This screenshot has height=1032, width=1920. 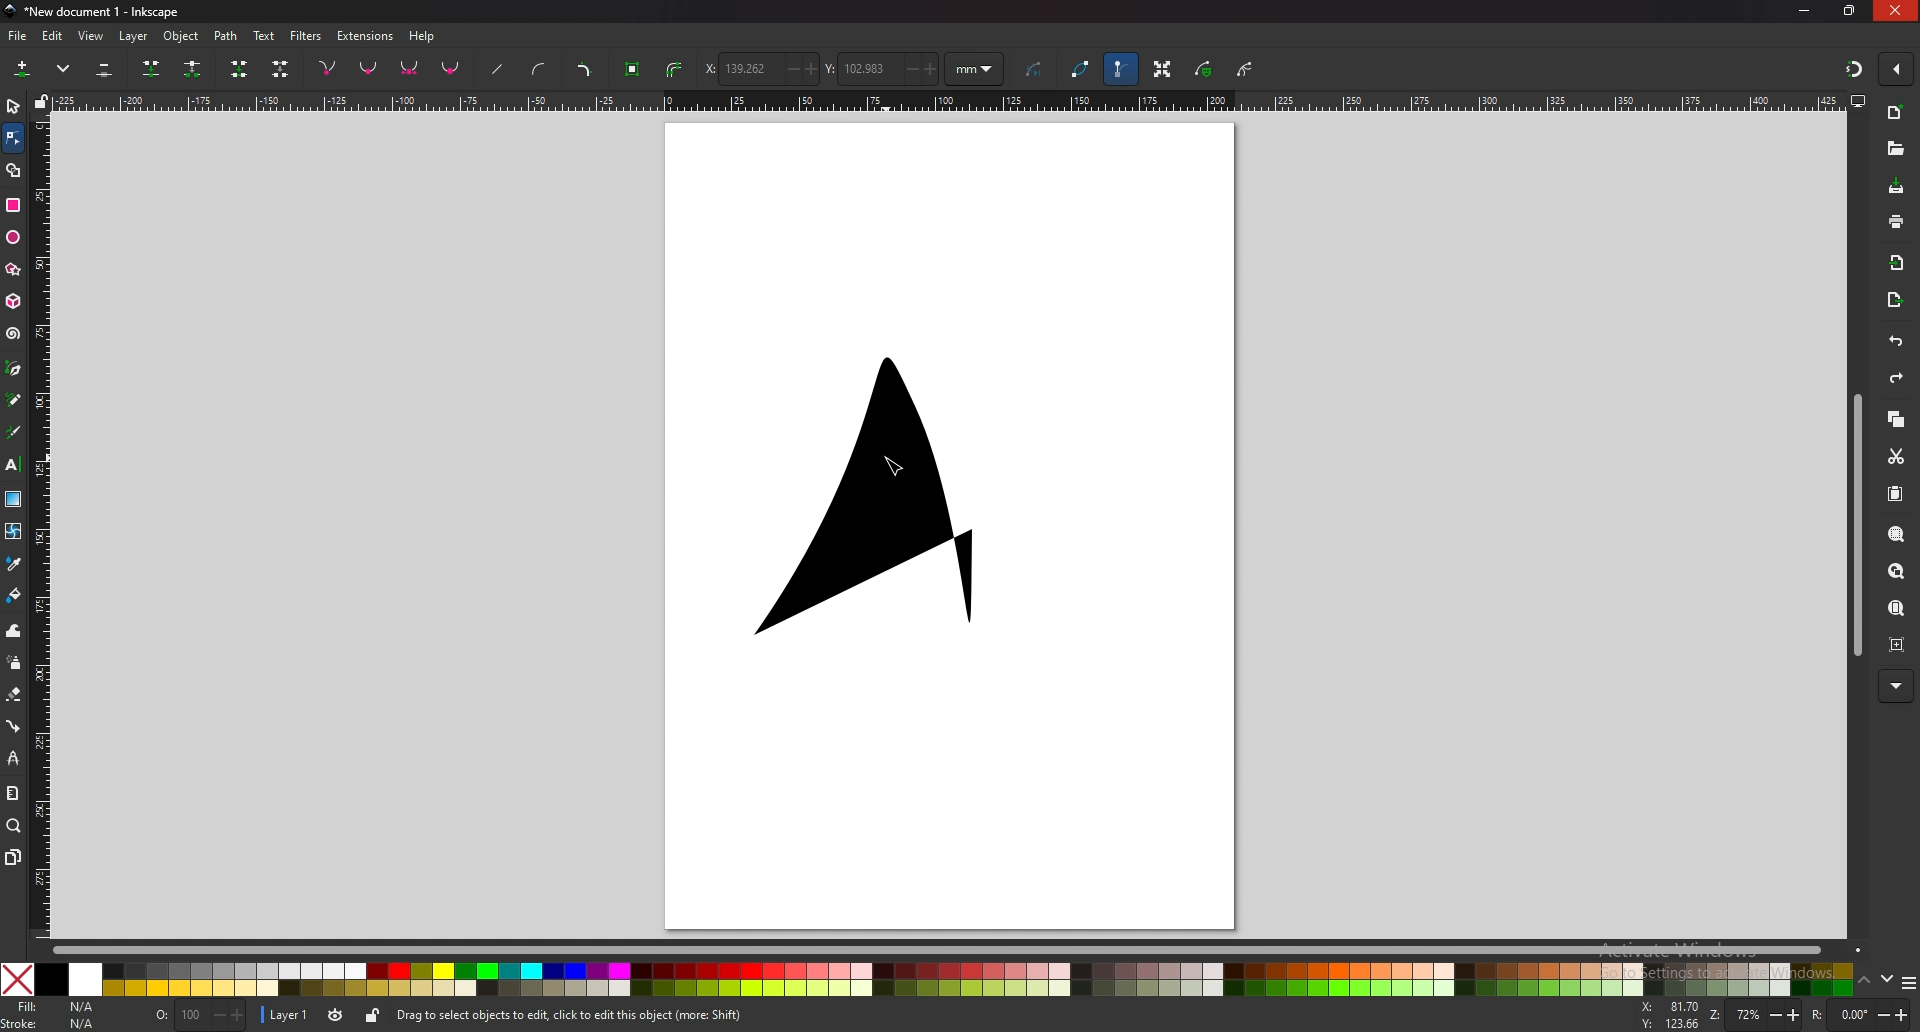 What do you see at coordinates (13, 596) in the screenshot?
I see `paint bucket` at bounding box center [13, 596].